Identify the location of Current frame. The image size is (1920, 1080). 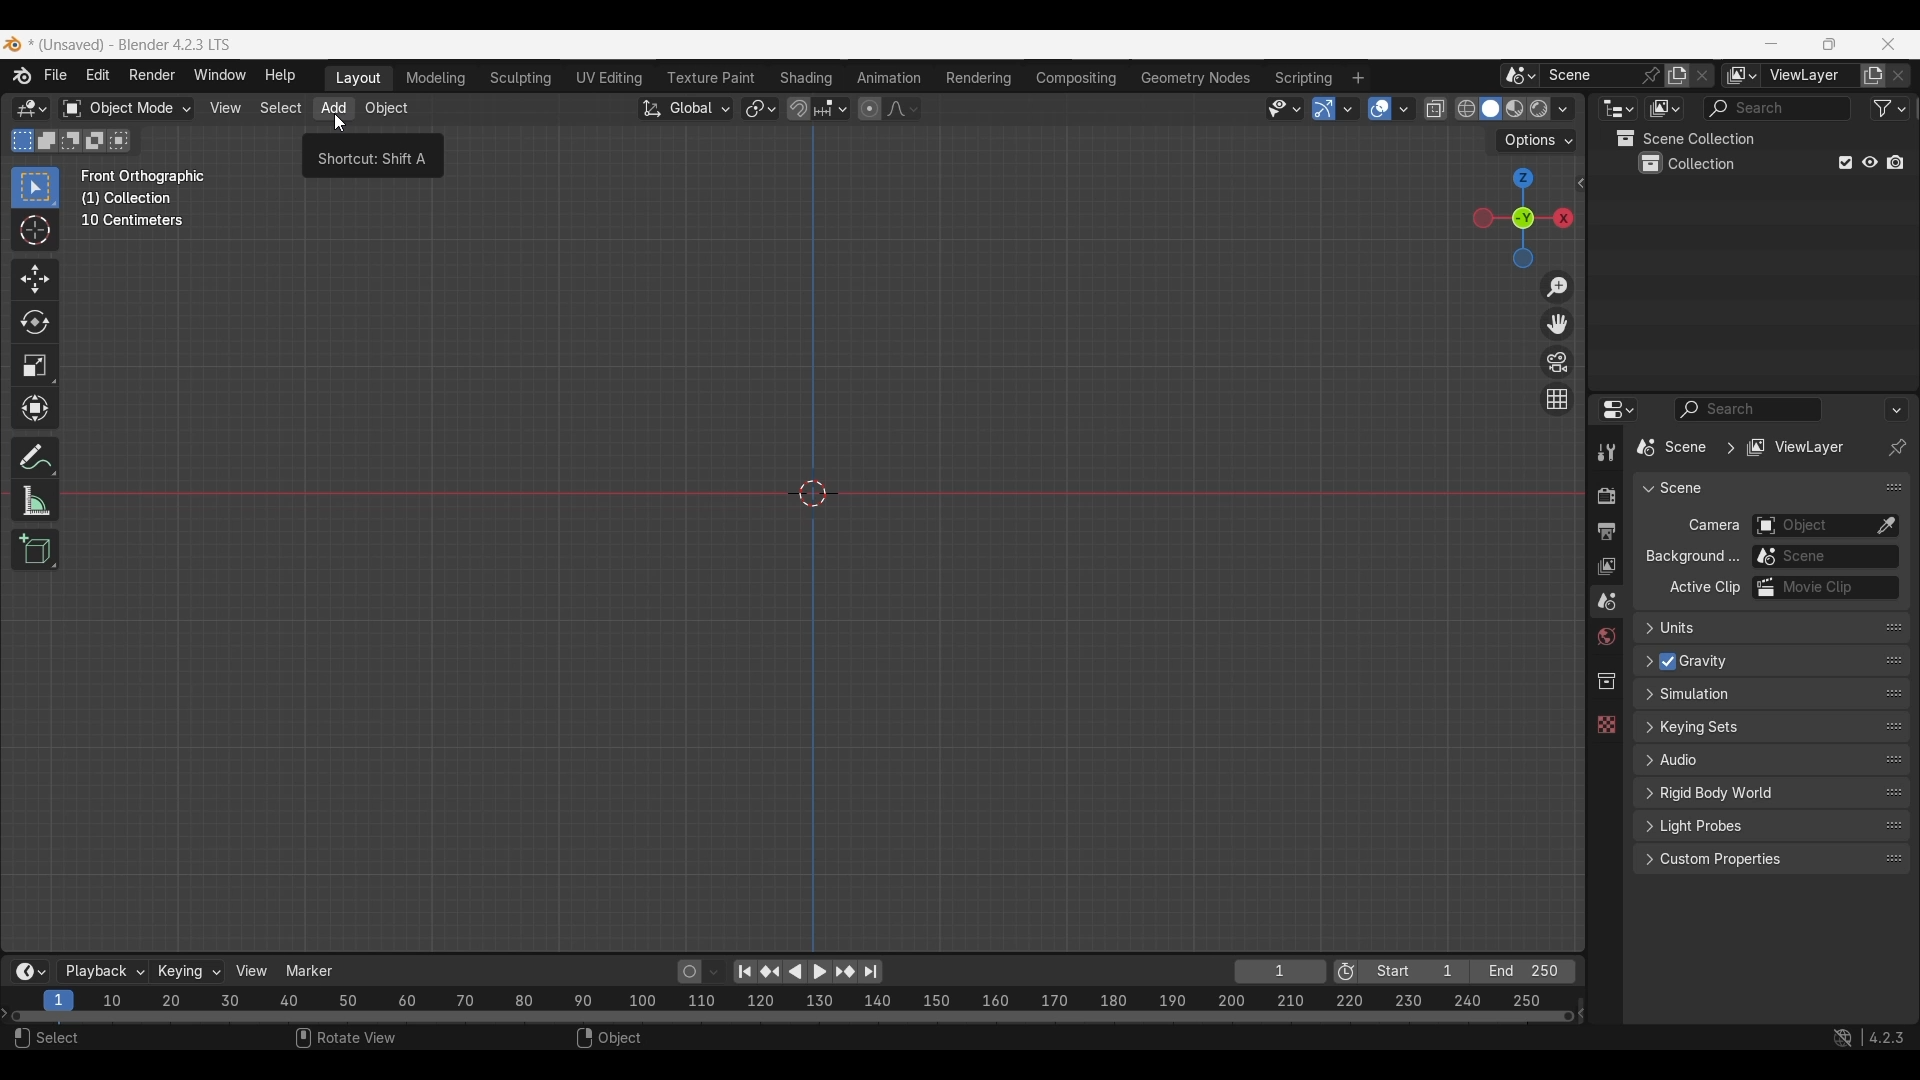
(1280, 973).